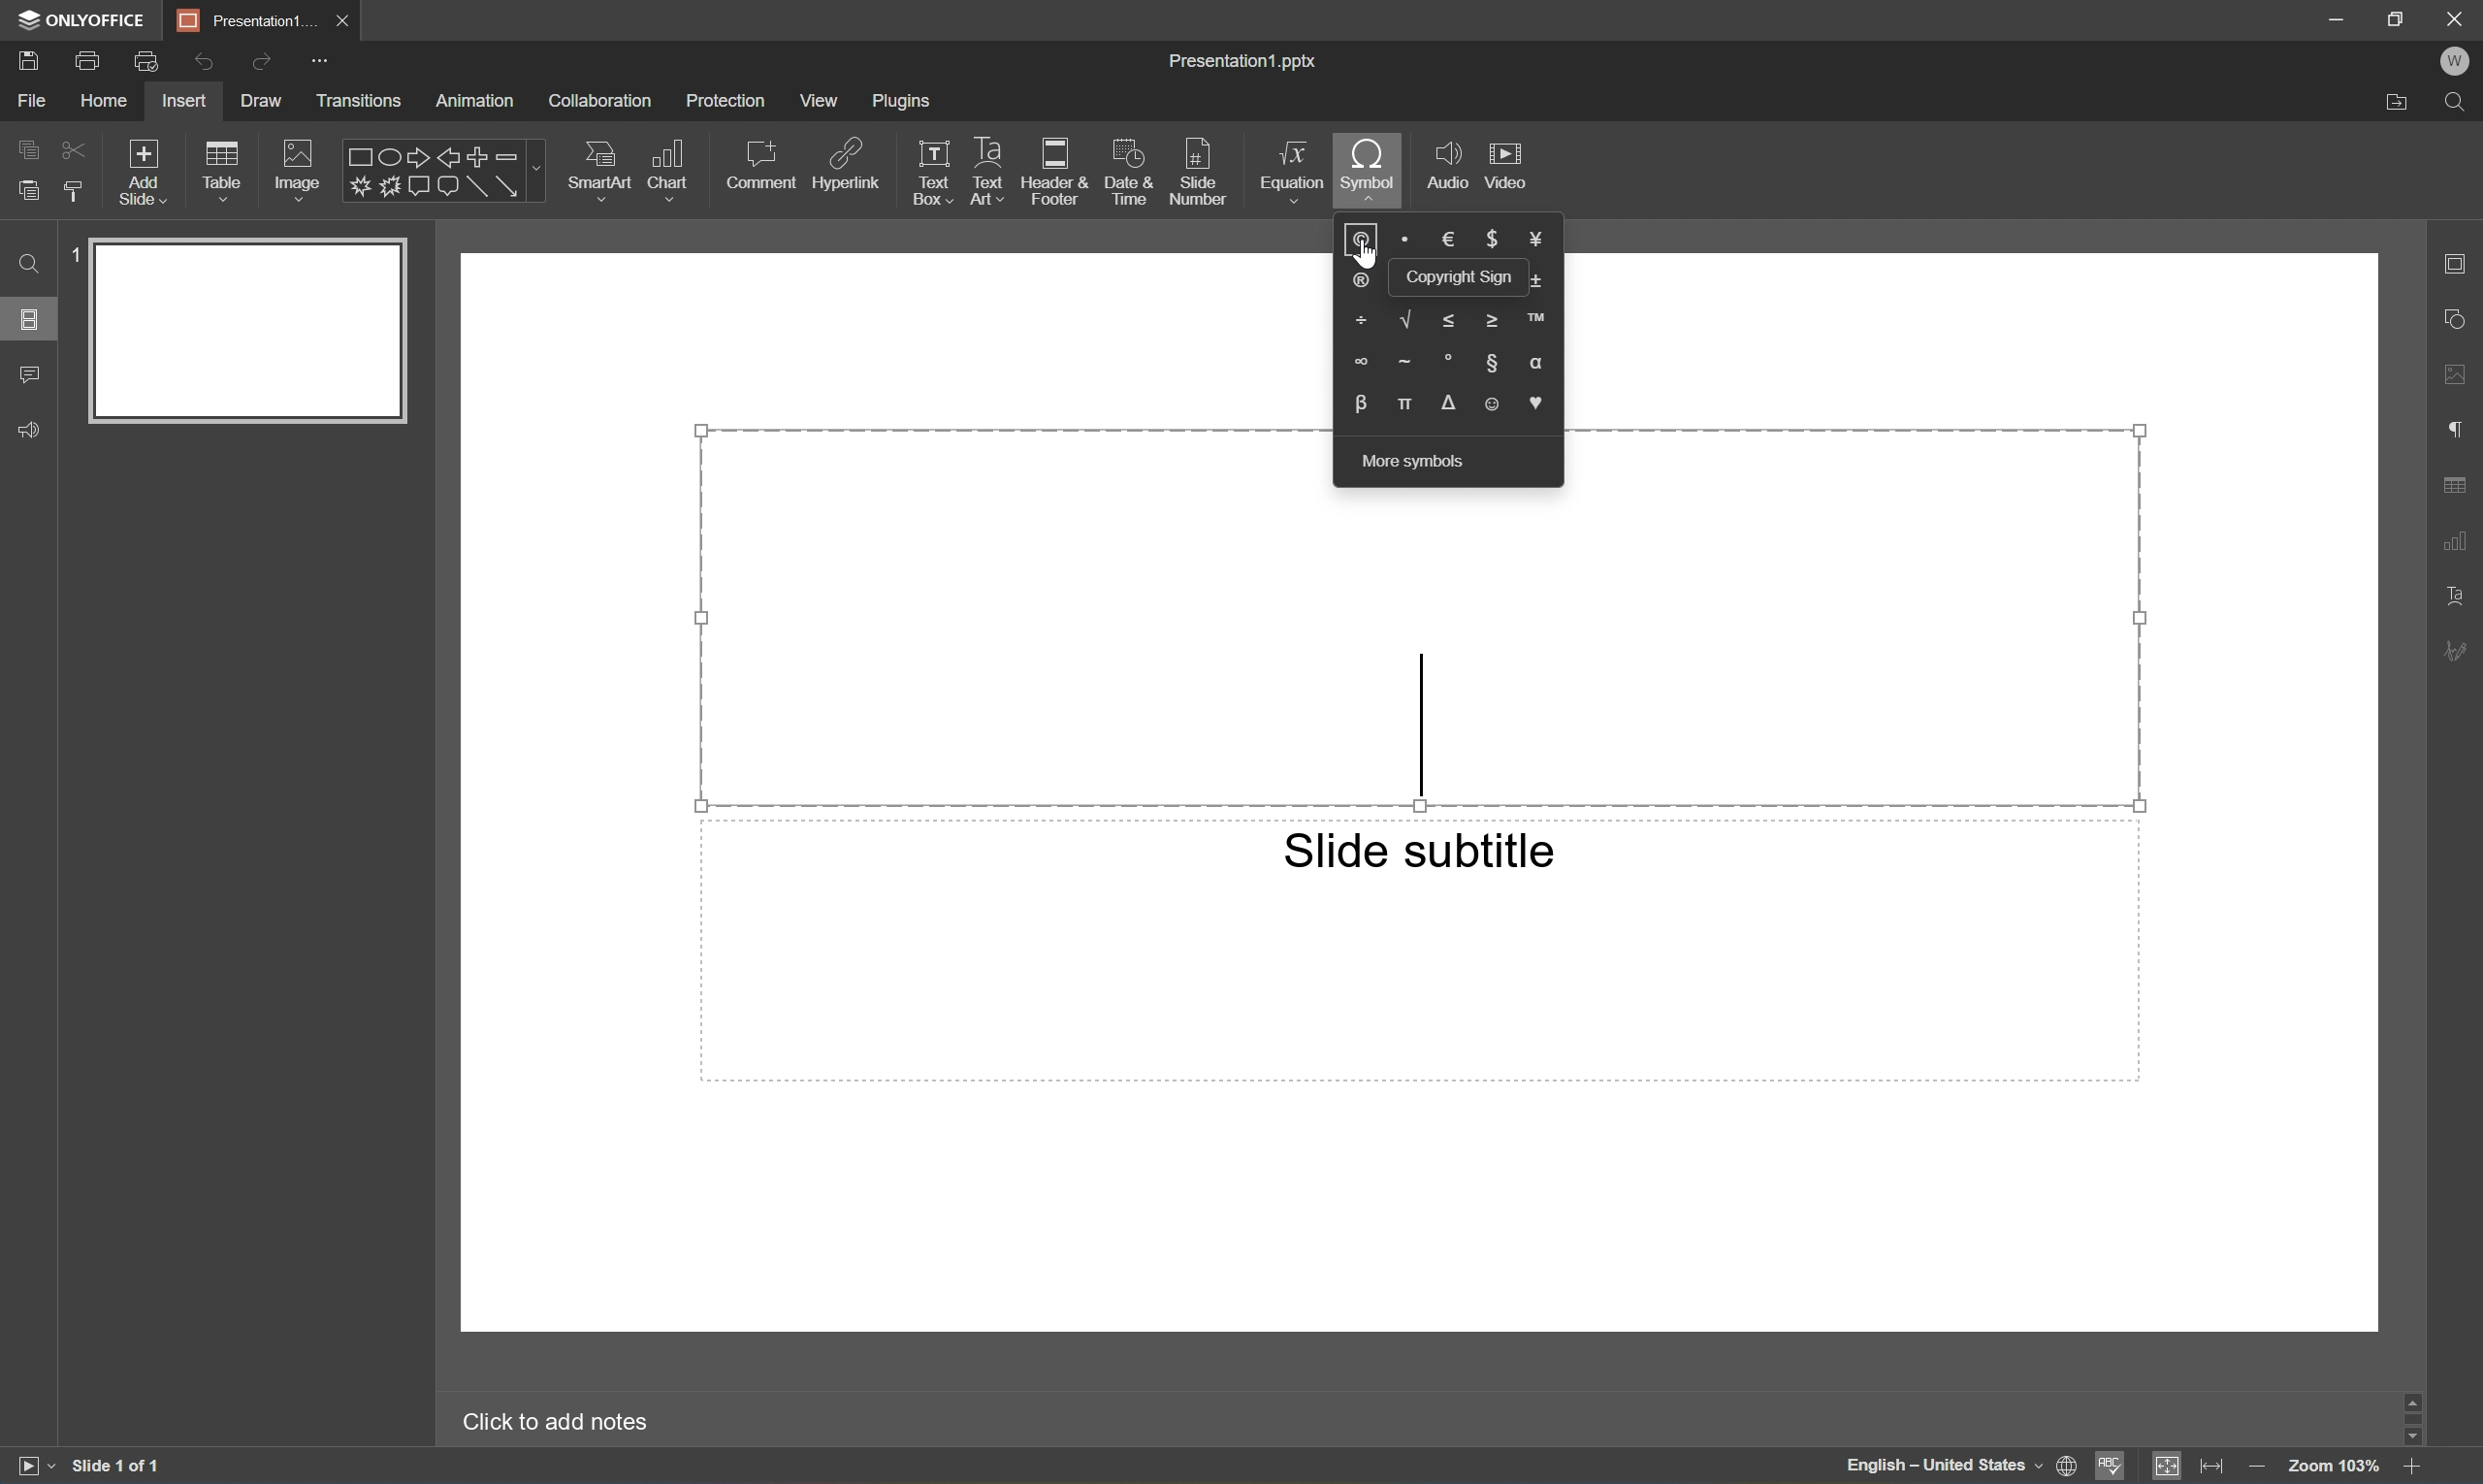  What do you see at coordinates (1416, 462) in the screenshot?
I see `More Symbols` at bounding box center [1416, 462].